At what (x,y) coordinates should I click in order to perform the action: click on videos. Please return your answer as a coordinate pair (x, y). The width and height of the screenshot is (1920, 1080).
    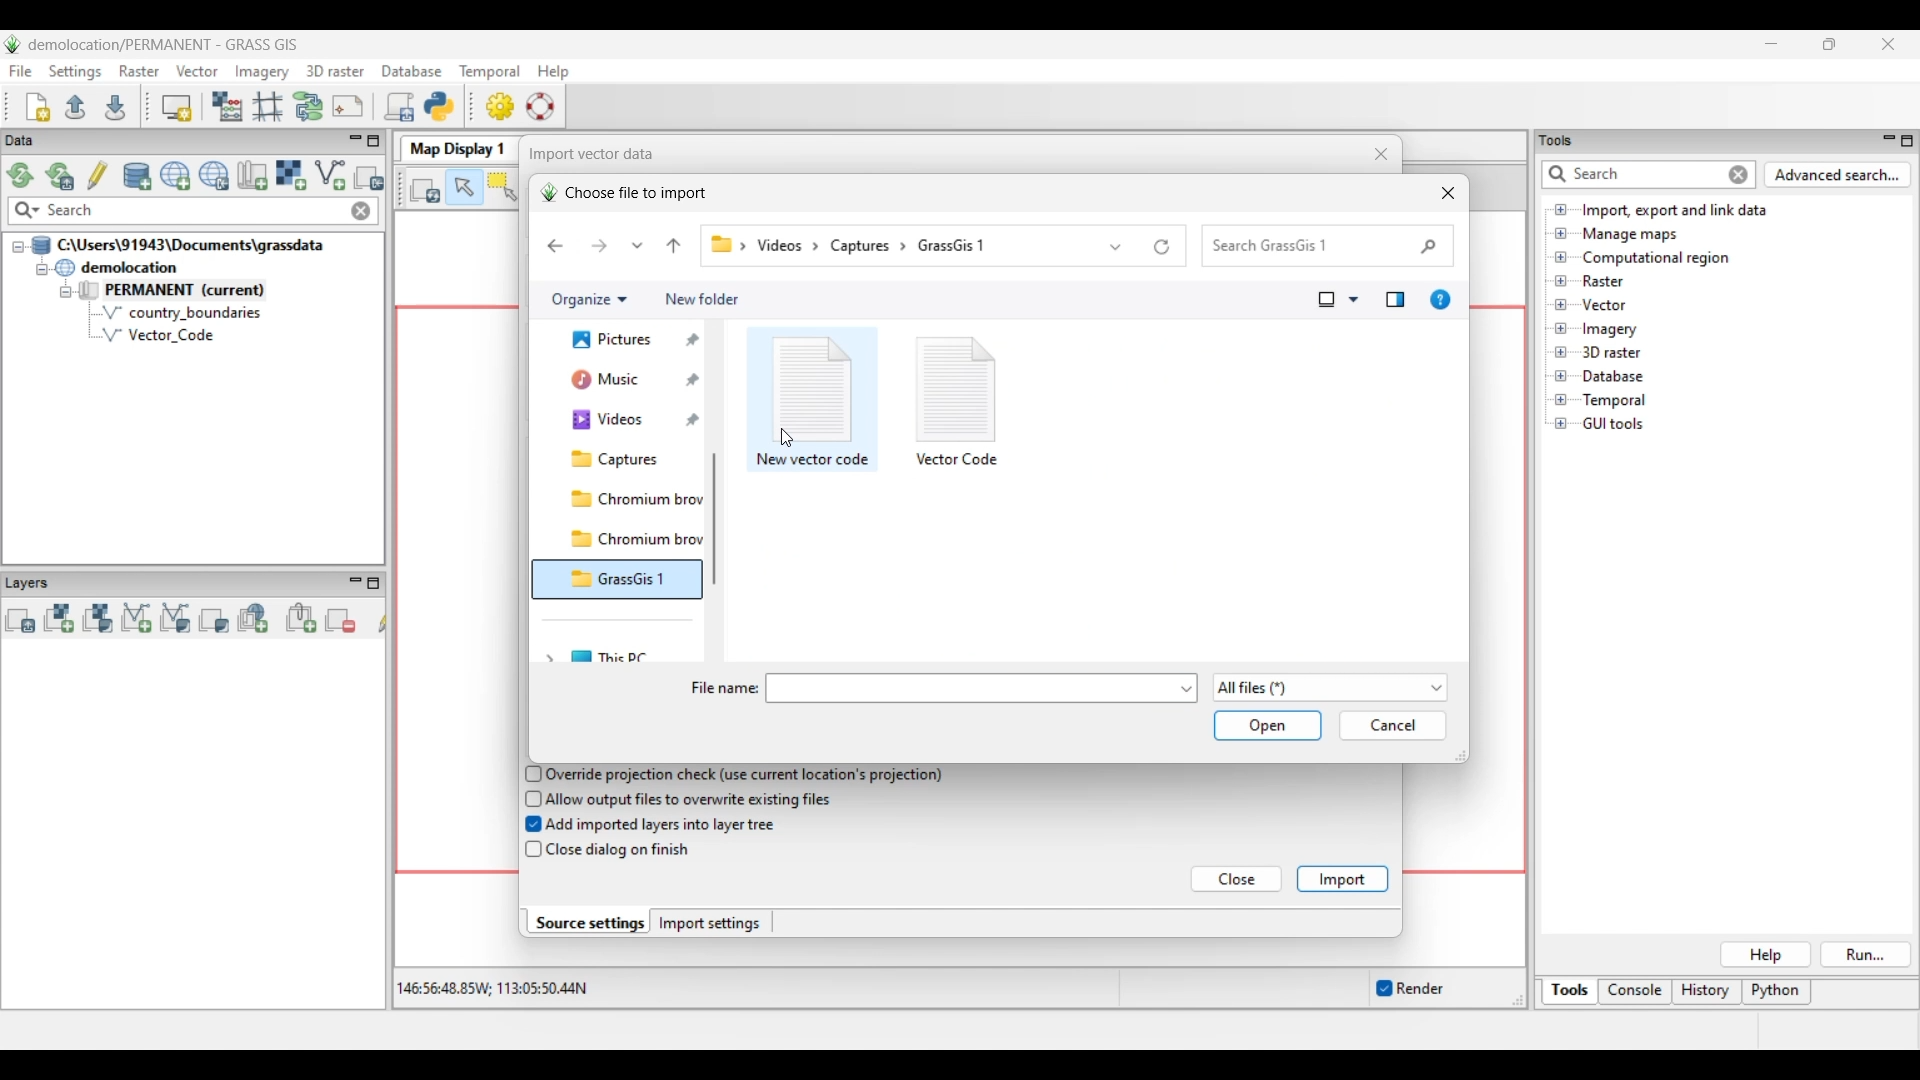
    Looking at the image, I should click on (786, 245).